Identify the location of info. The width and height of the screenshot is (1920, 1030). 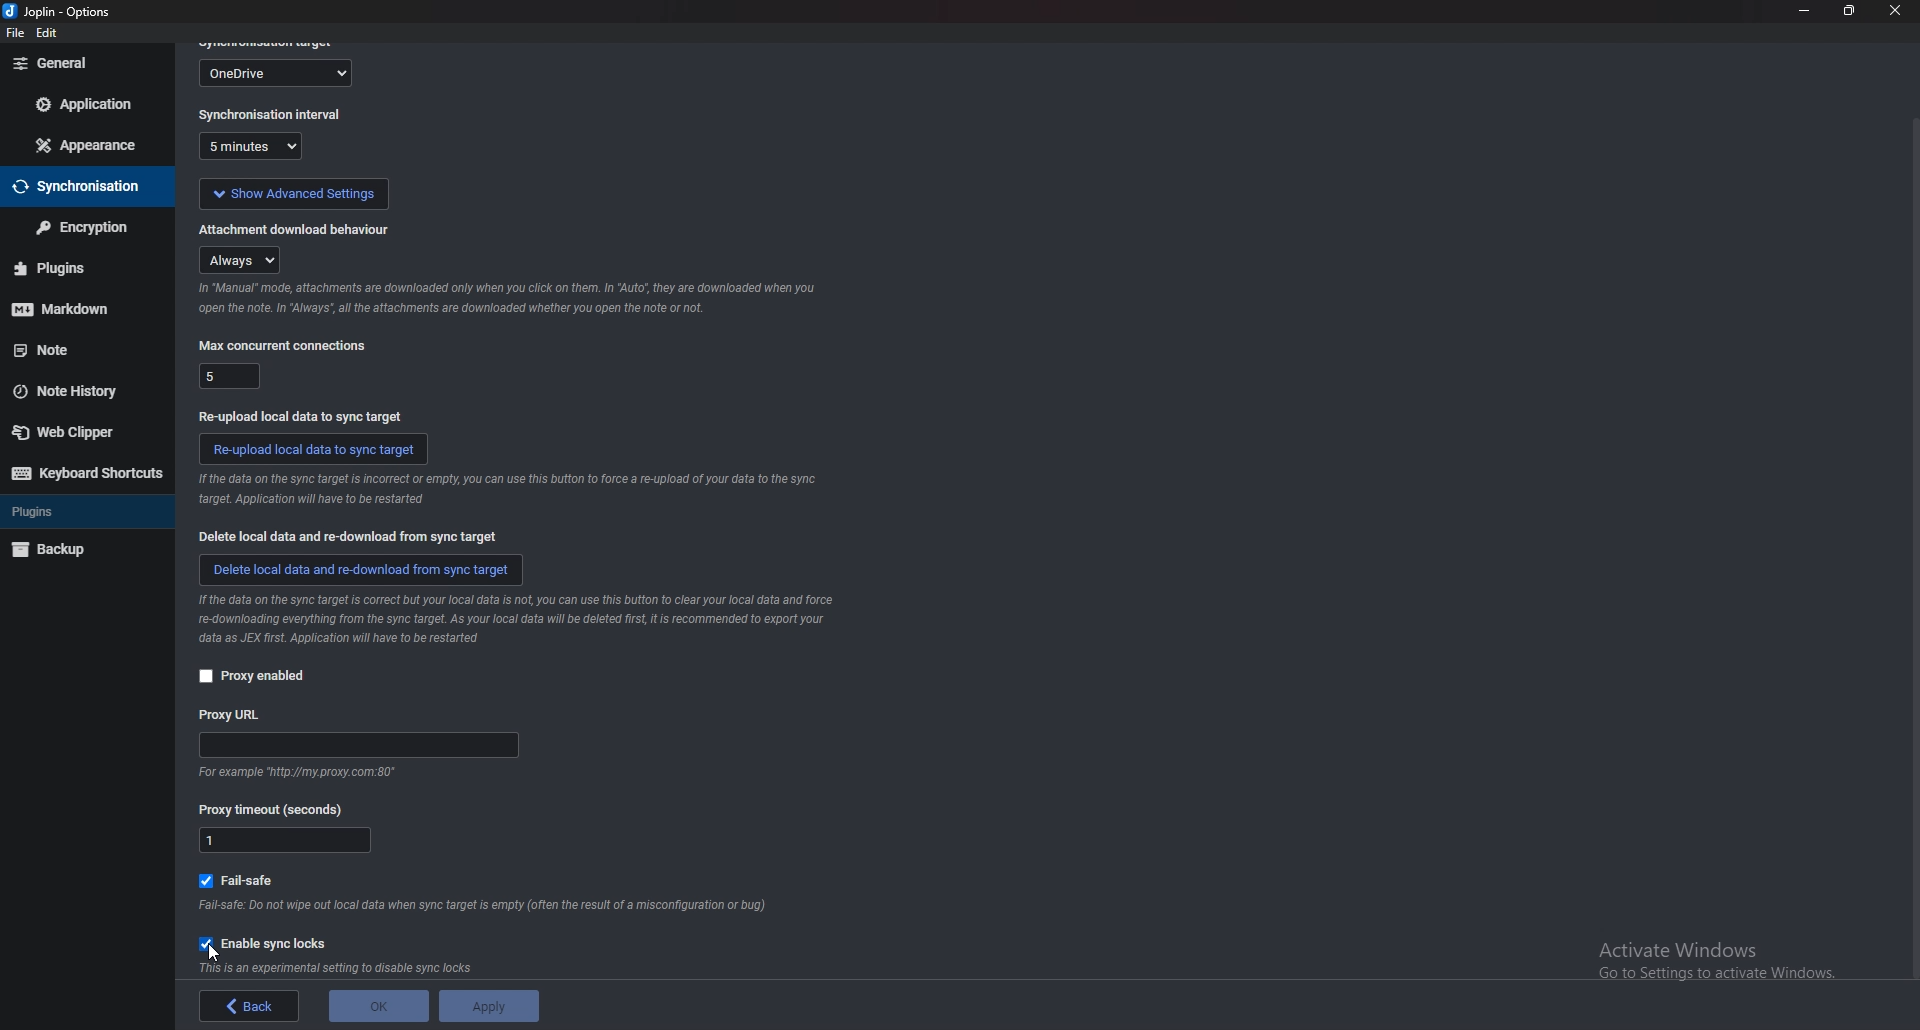
(506, 299).